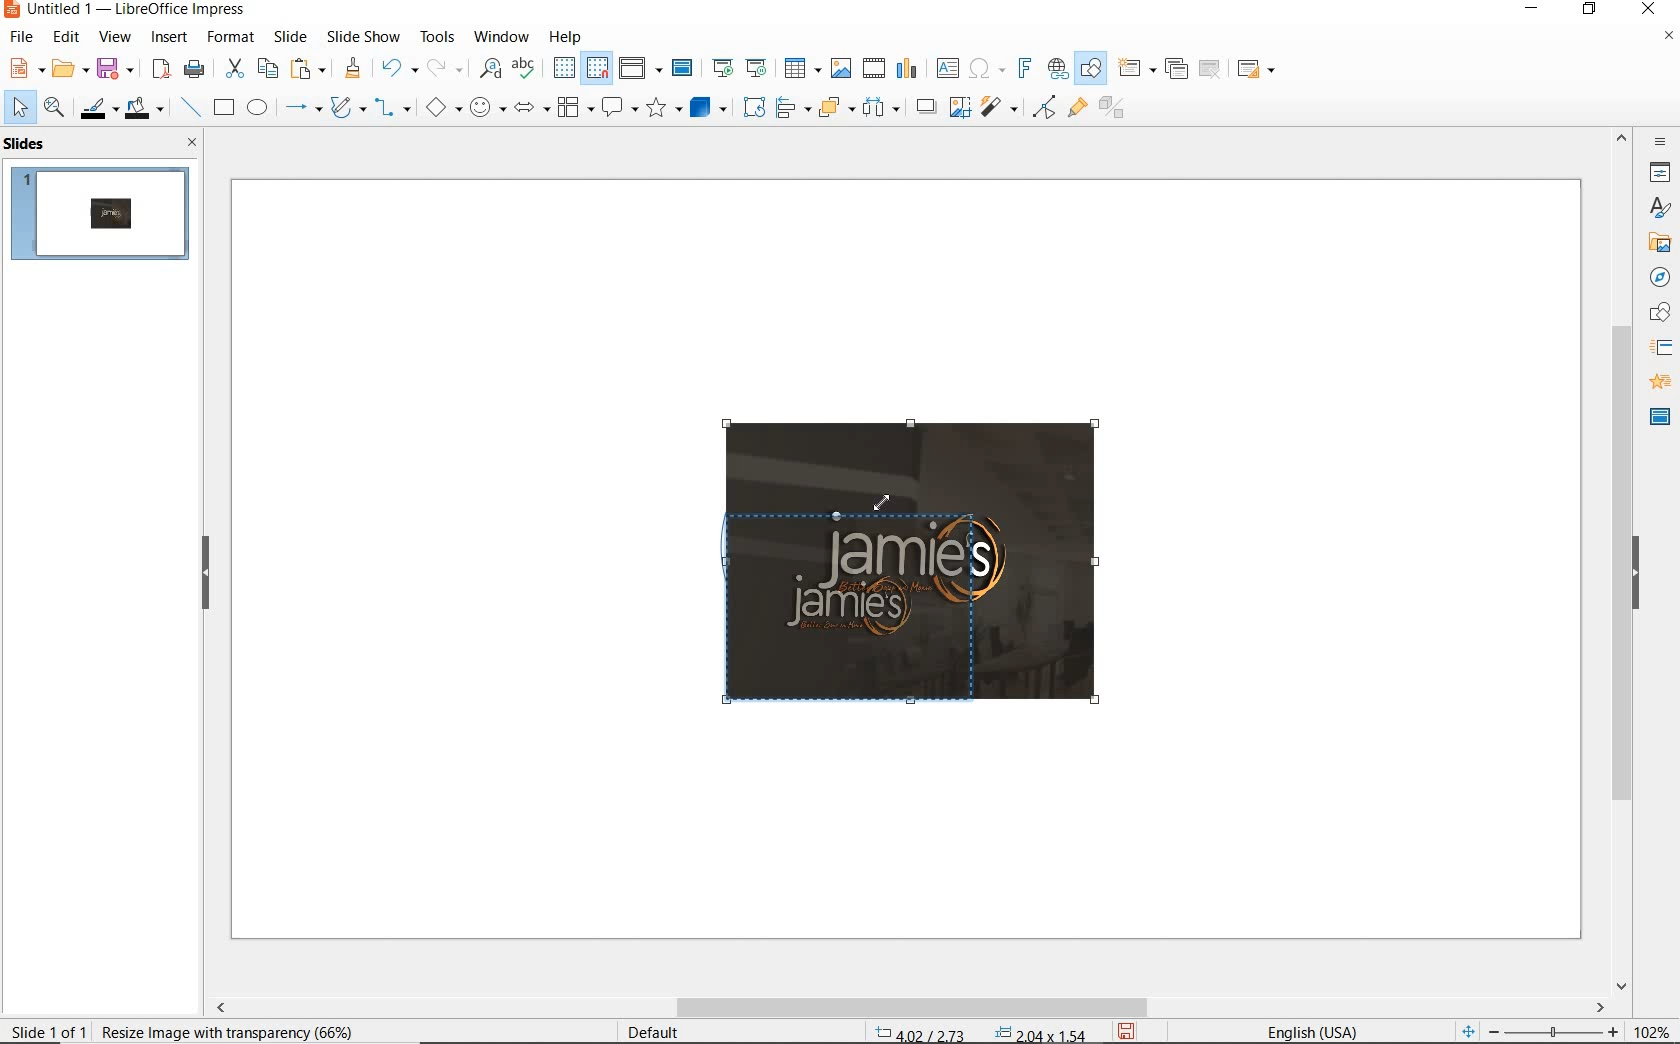  What do you see at coordinates (103, 216) in the screenshot?
I see `slide 1` at bounding box center [103, 216].